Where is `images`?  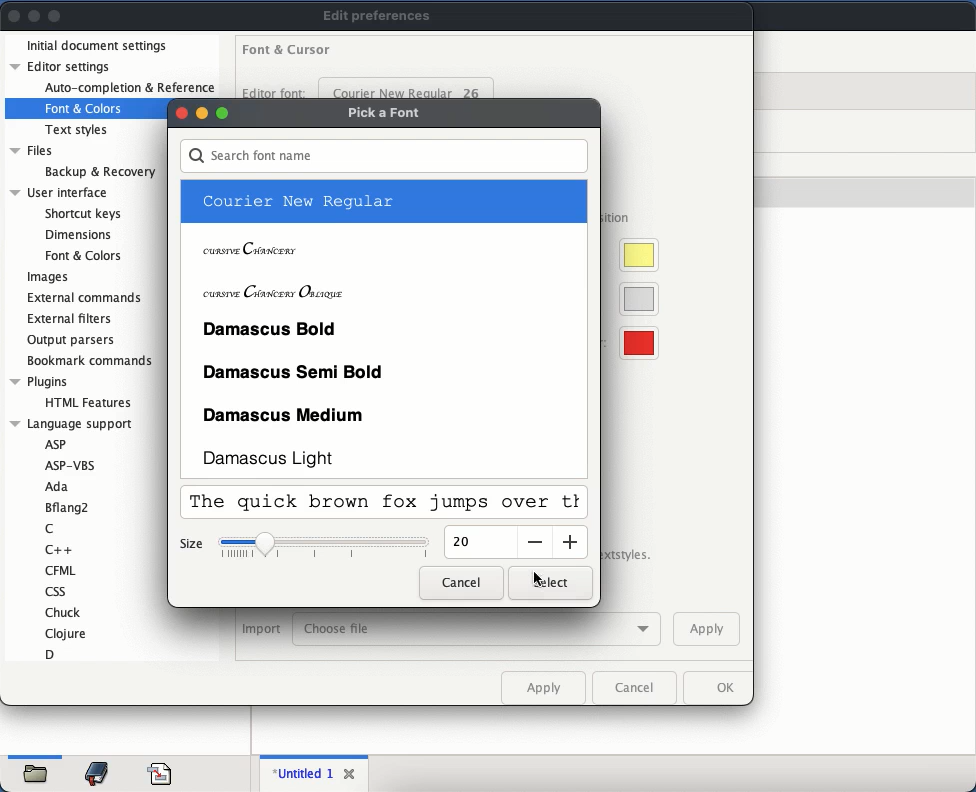
images is located at coordinates (47, 278).